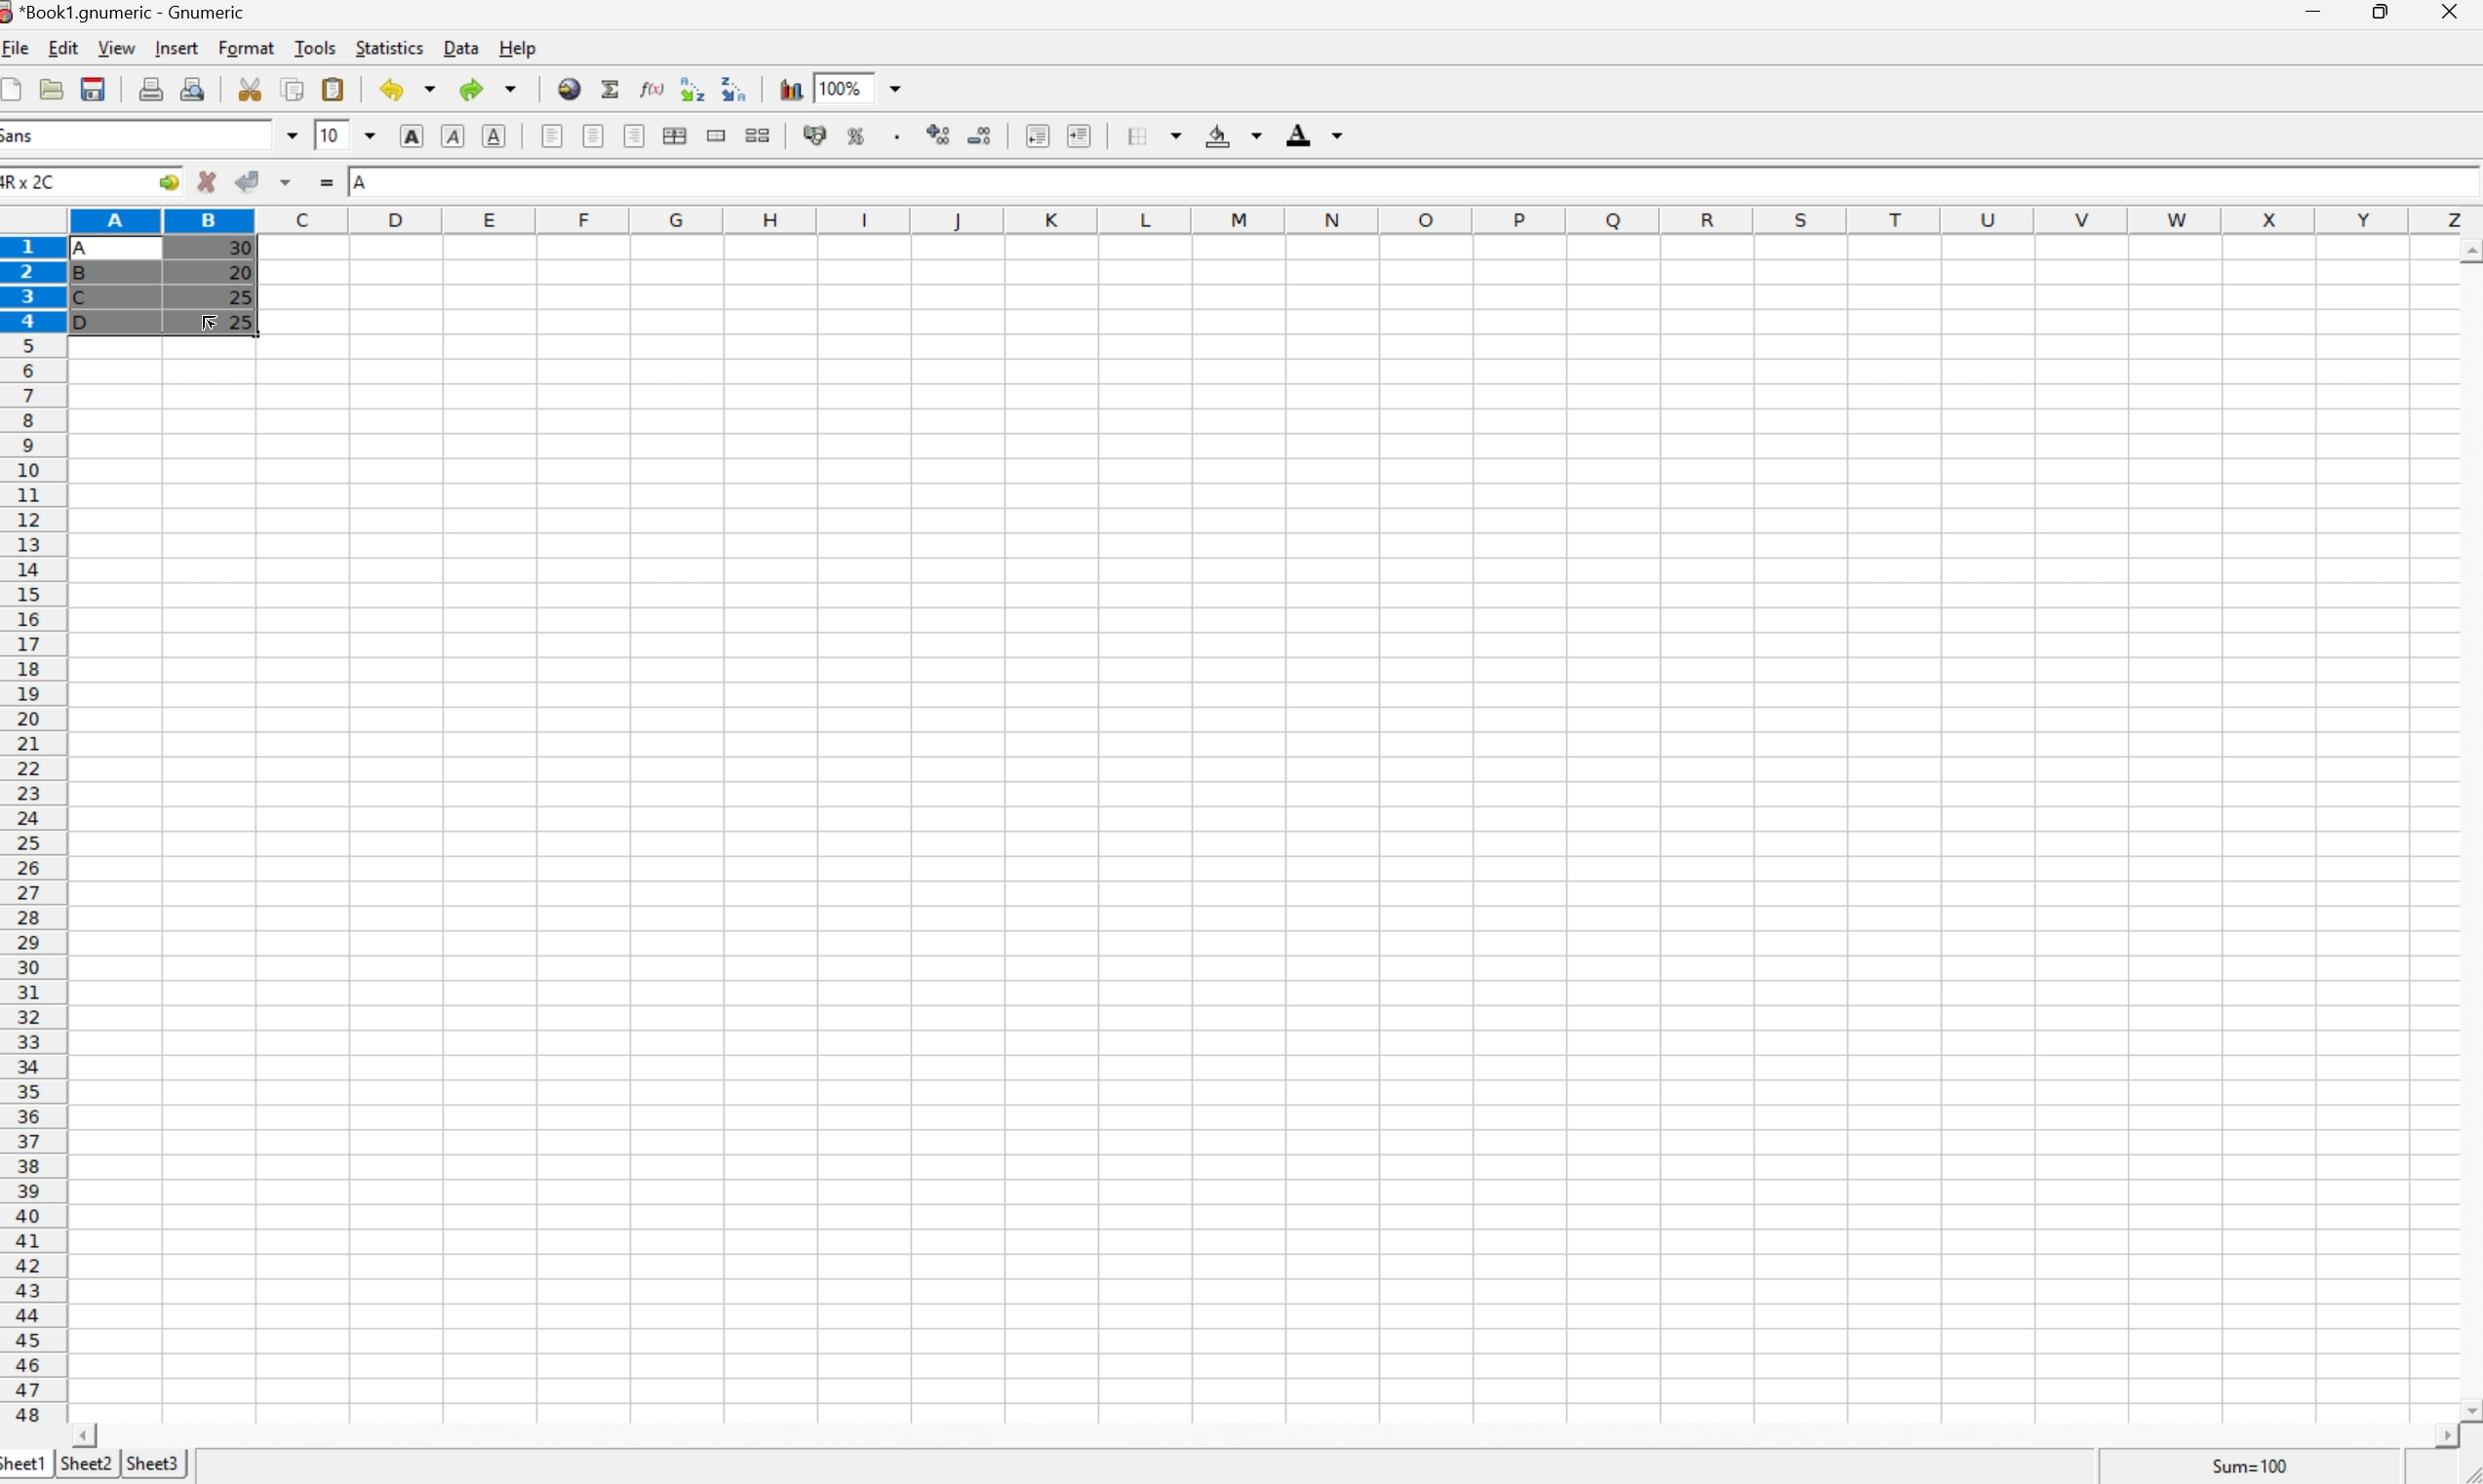 Image resolution: width=2483 pixels, height=1484 pixels. I want to click on A, so click(362, 183).